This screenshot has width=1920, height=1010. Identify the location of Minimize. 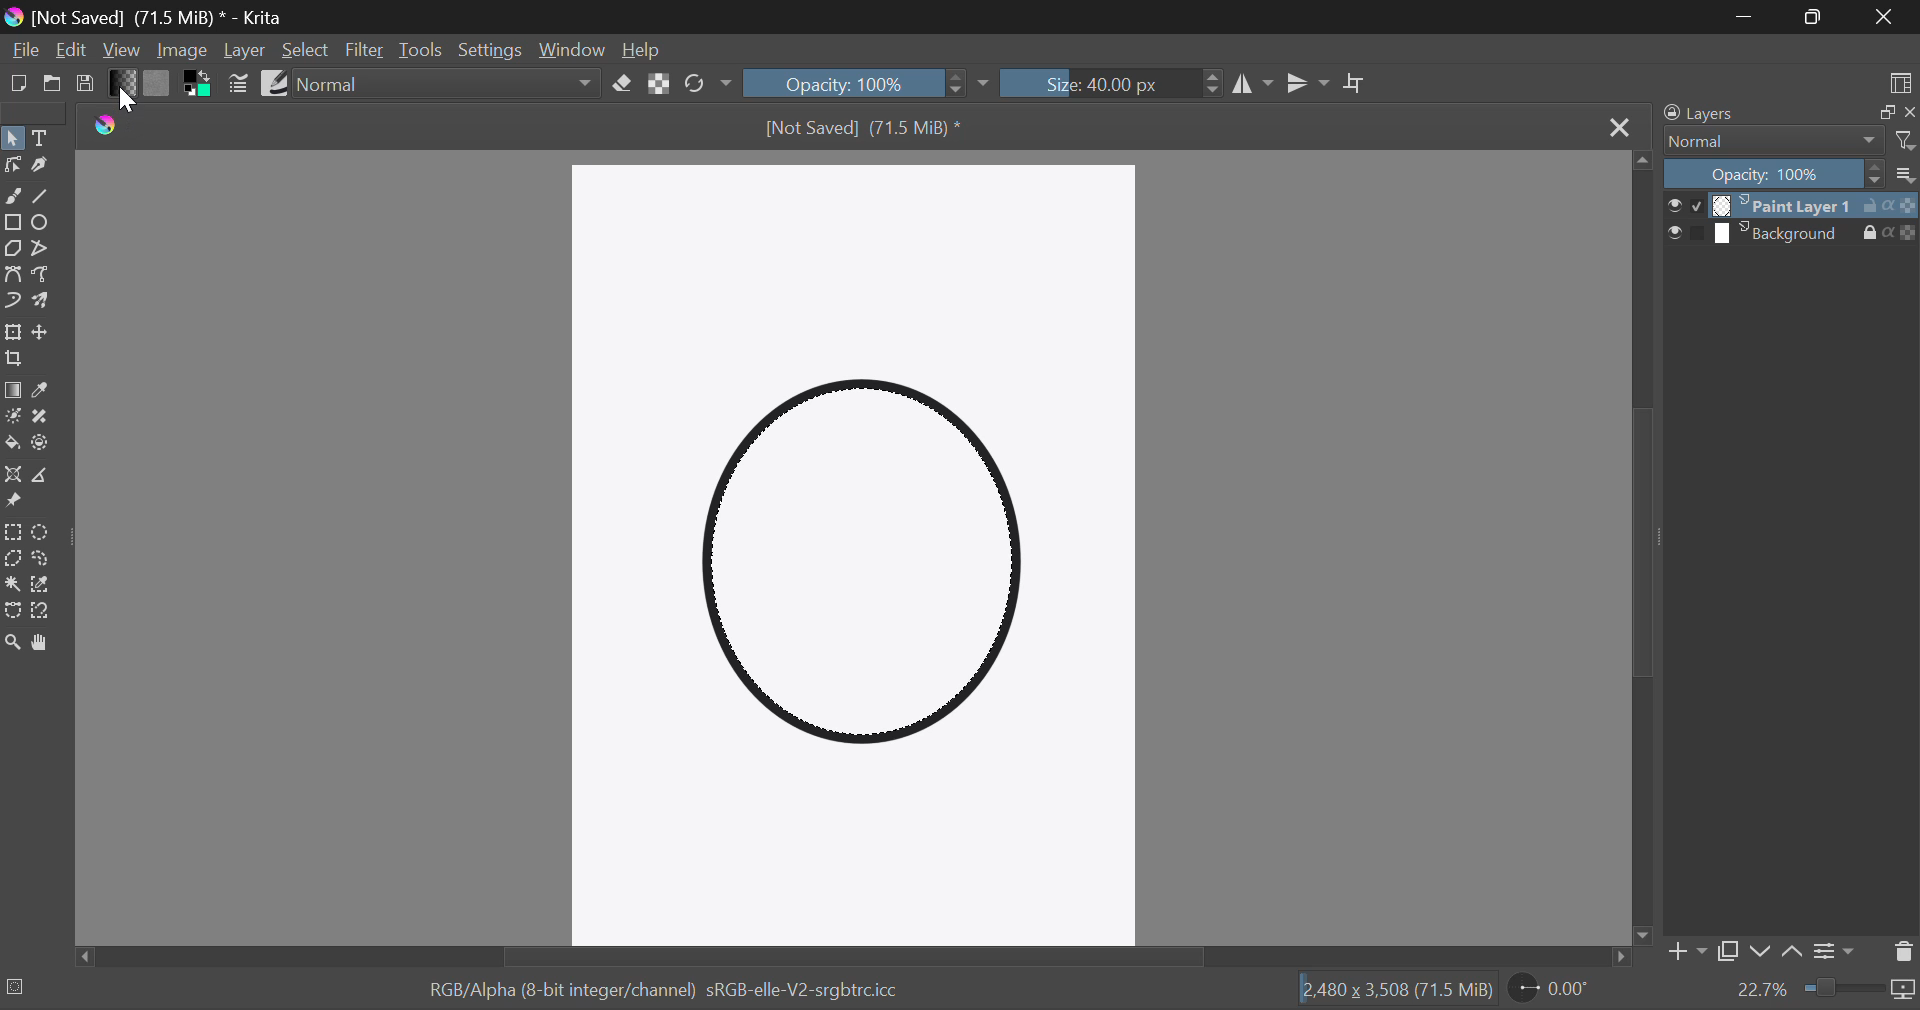
(1816, 18).